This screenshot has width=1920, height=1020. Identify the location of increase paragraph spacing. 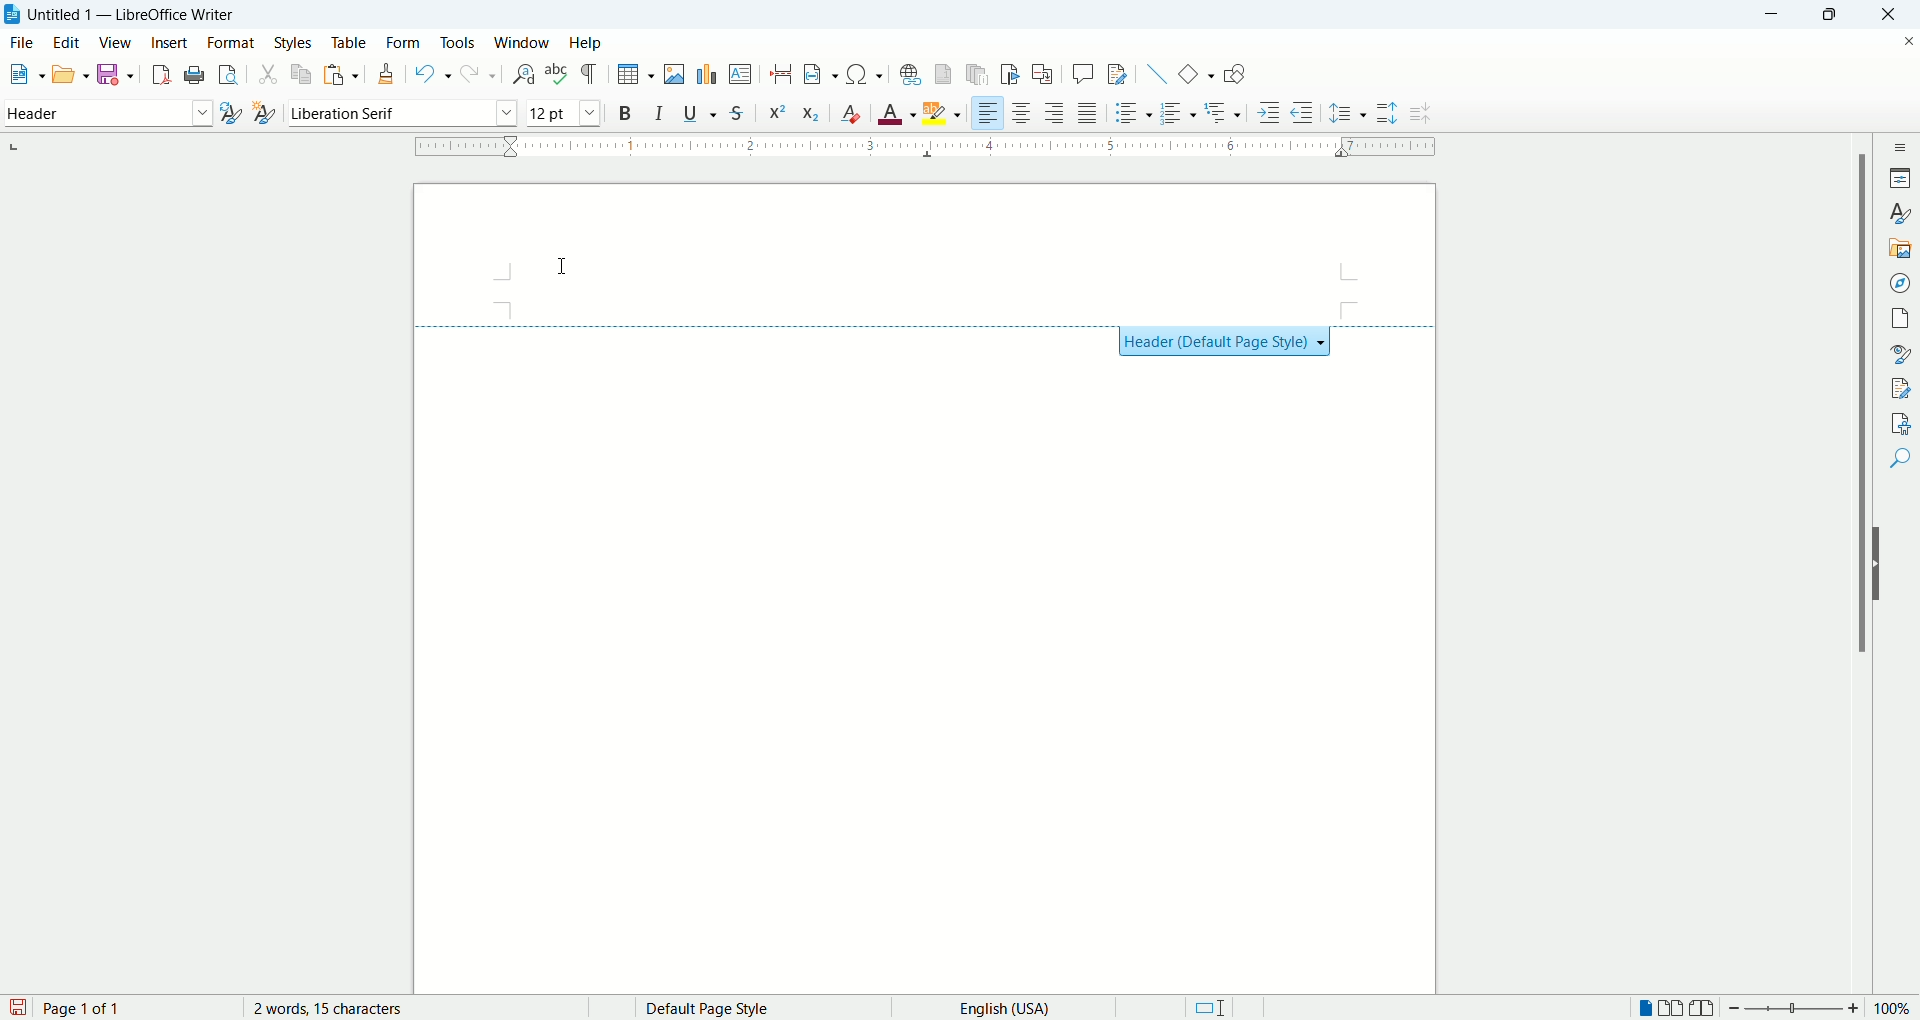
(1389, 113).